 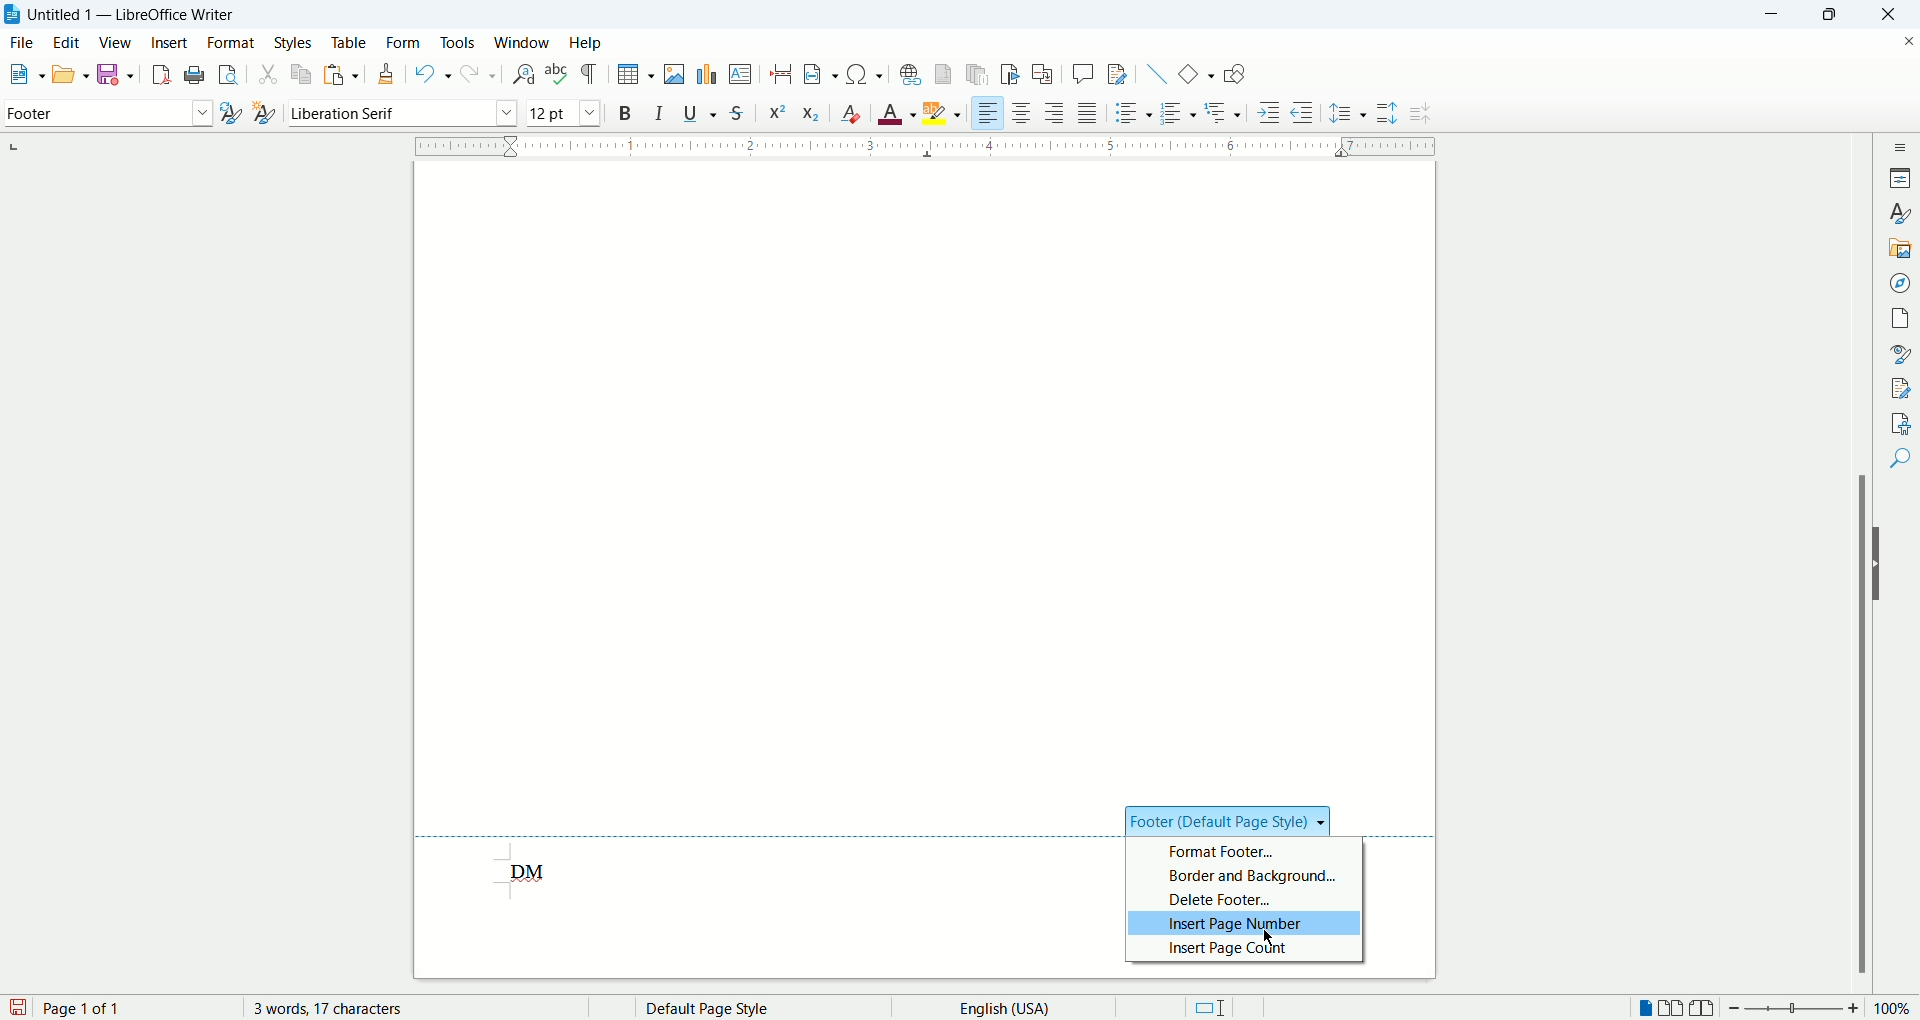 What do you see at coordinates (562, 112) in the screenshot?
I see `font size` at bounding box center [562, 112].